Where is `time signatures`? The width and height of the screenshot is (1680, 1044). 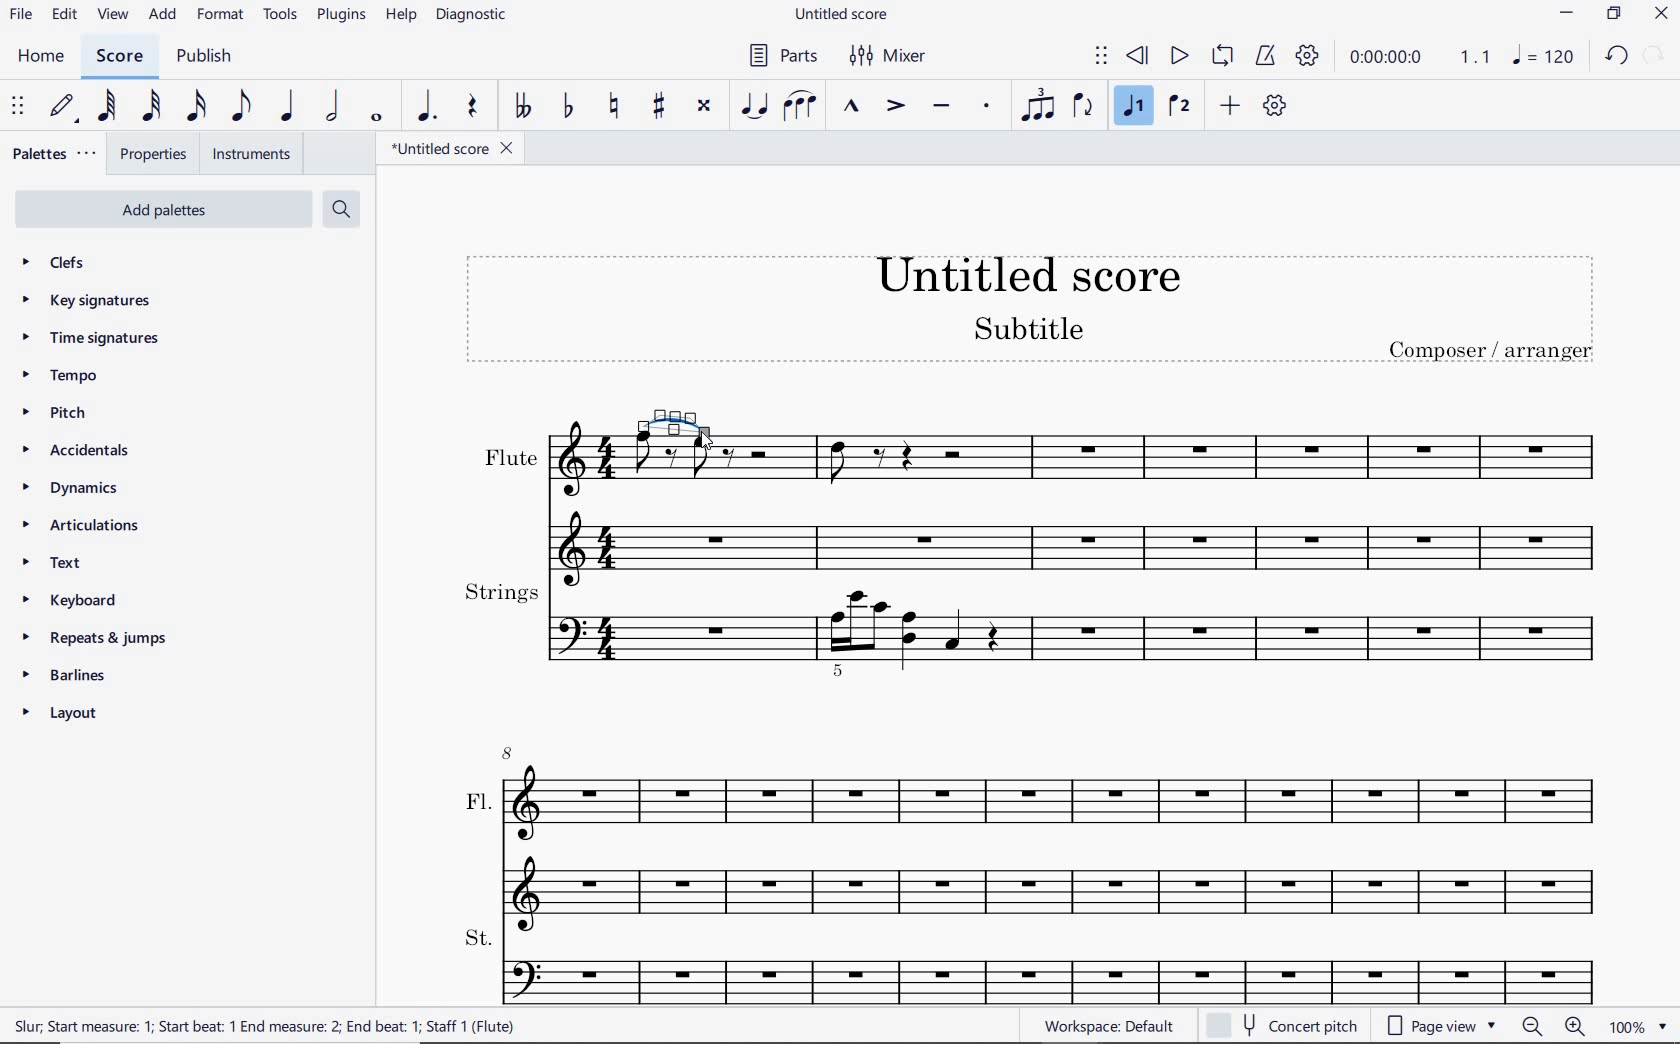 time signatures is located at coordinates (88, 339).